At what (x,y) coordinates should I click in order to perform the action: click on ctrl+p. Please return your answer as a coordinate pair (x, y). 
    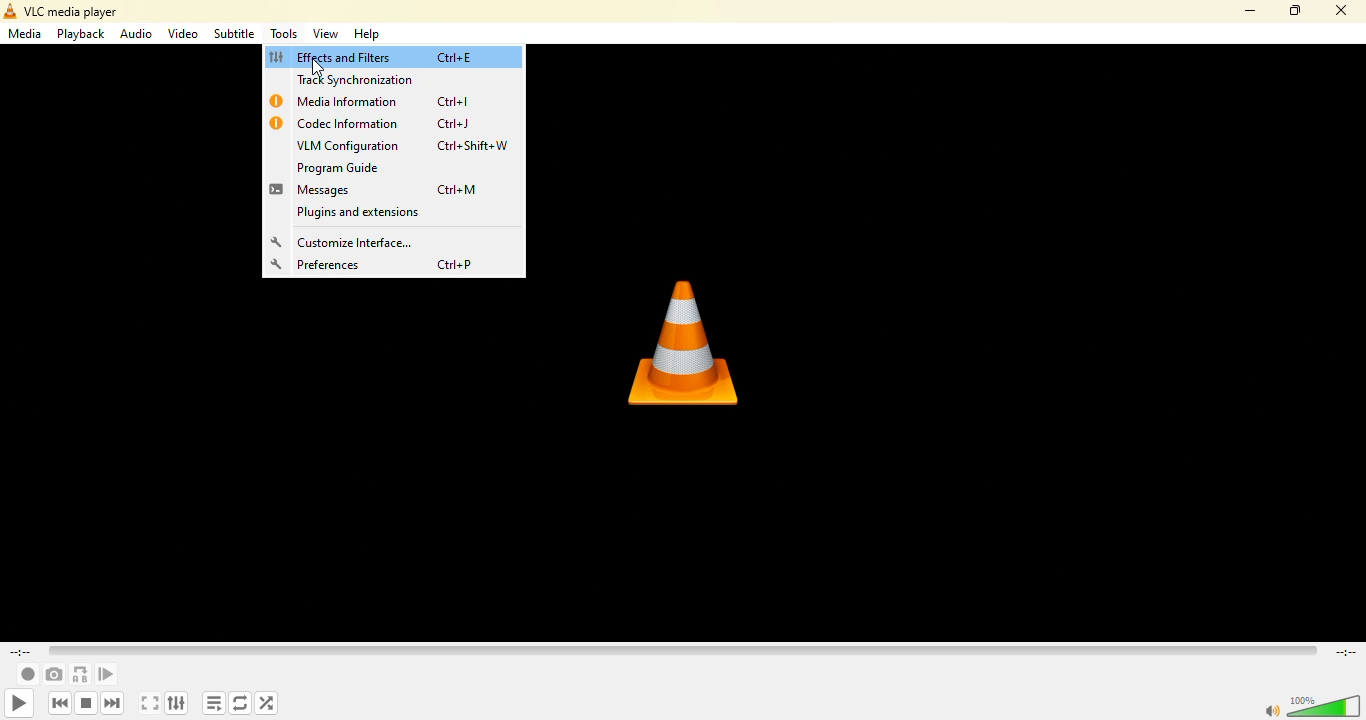
    Looking at the image, I should click on (459, 265).